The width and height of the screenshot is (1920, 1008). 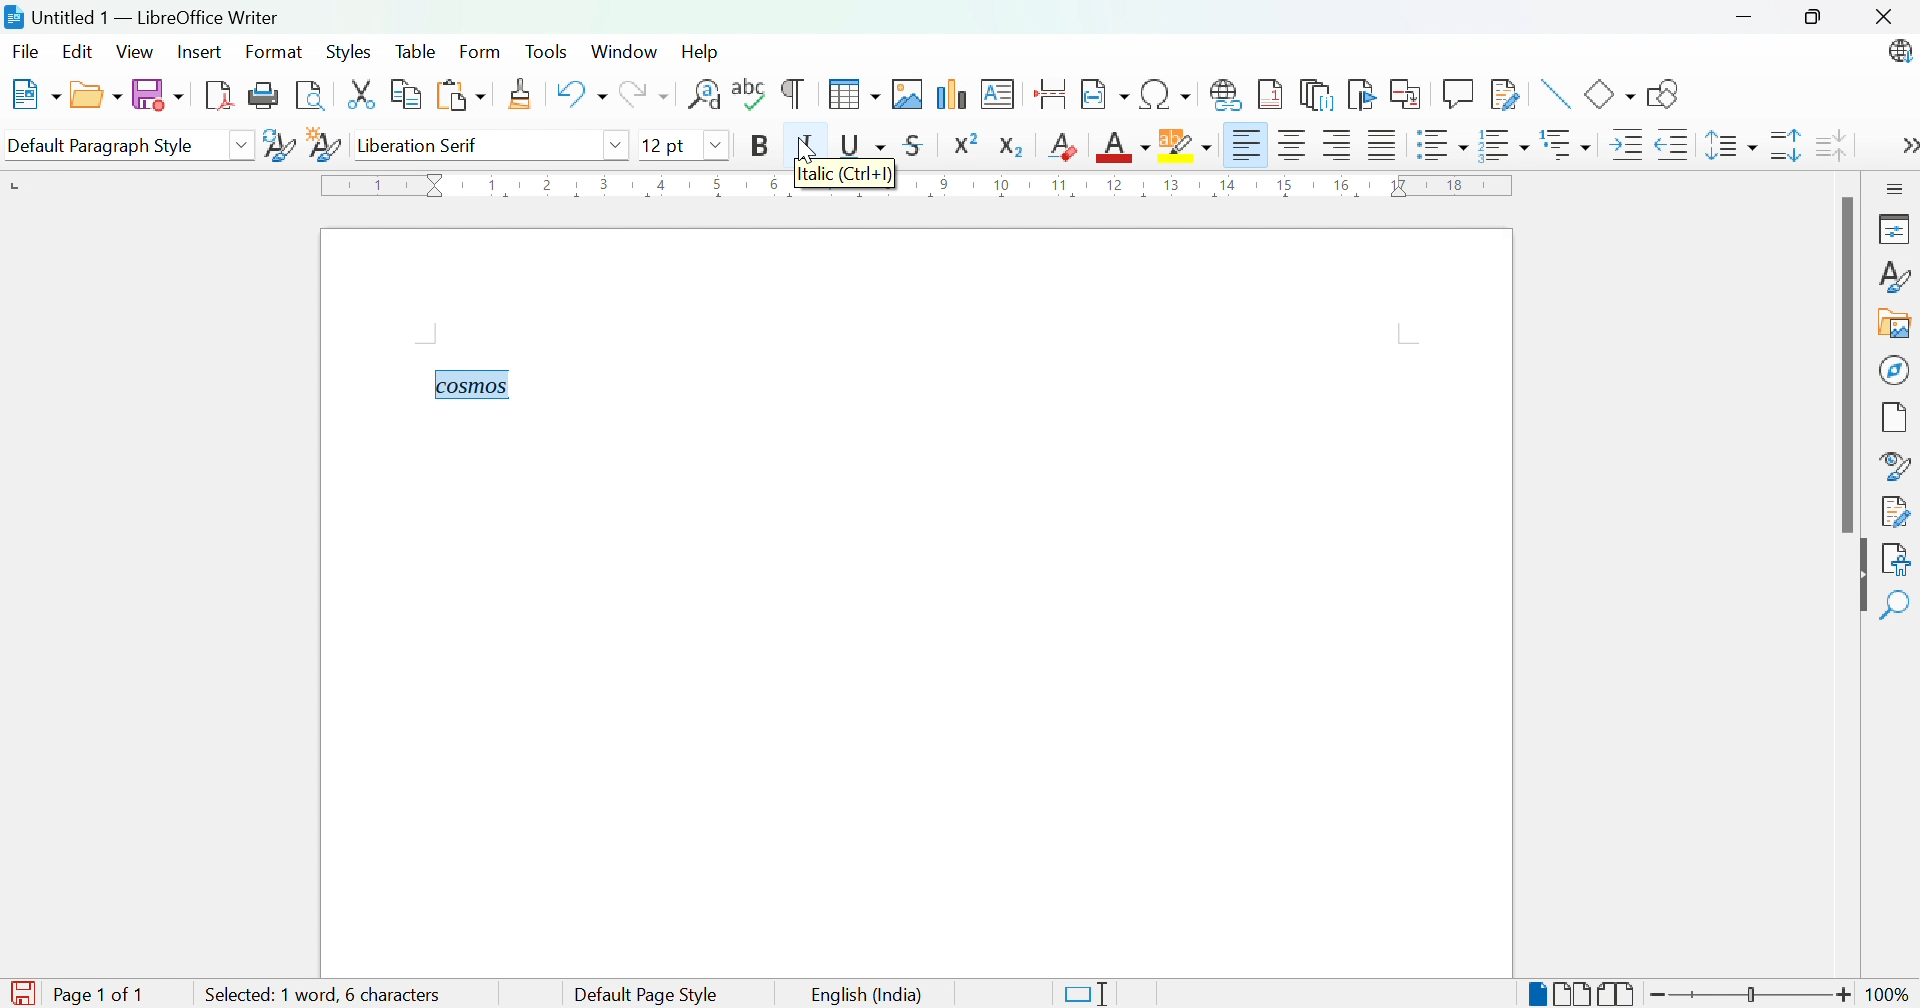 I want to click on Multiple-page view, so click(x=1575, y=994).